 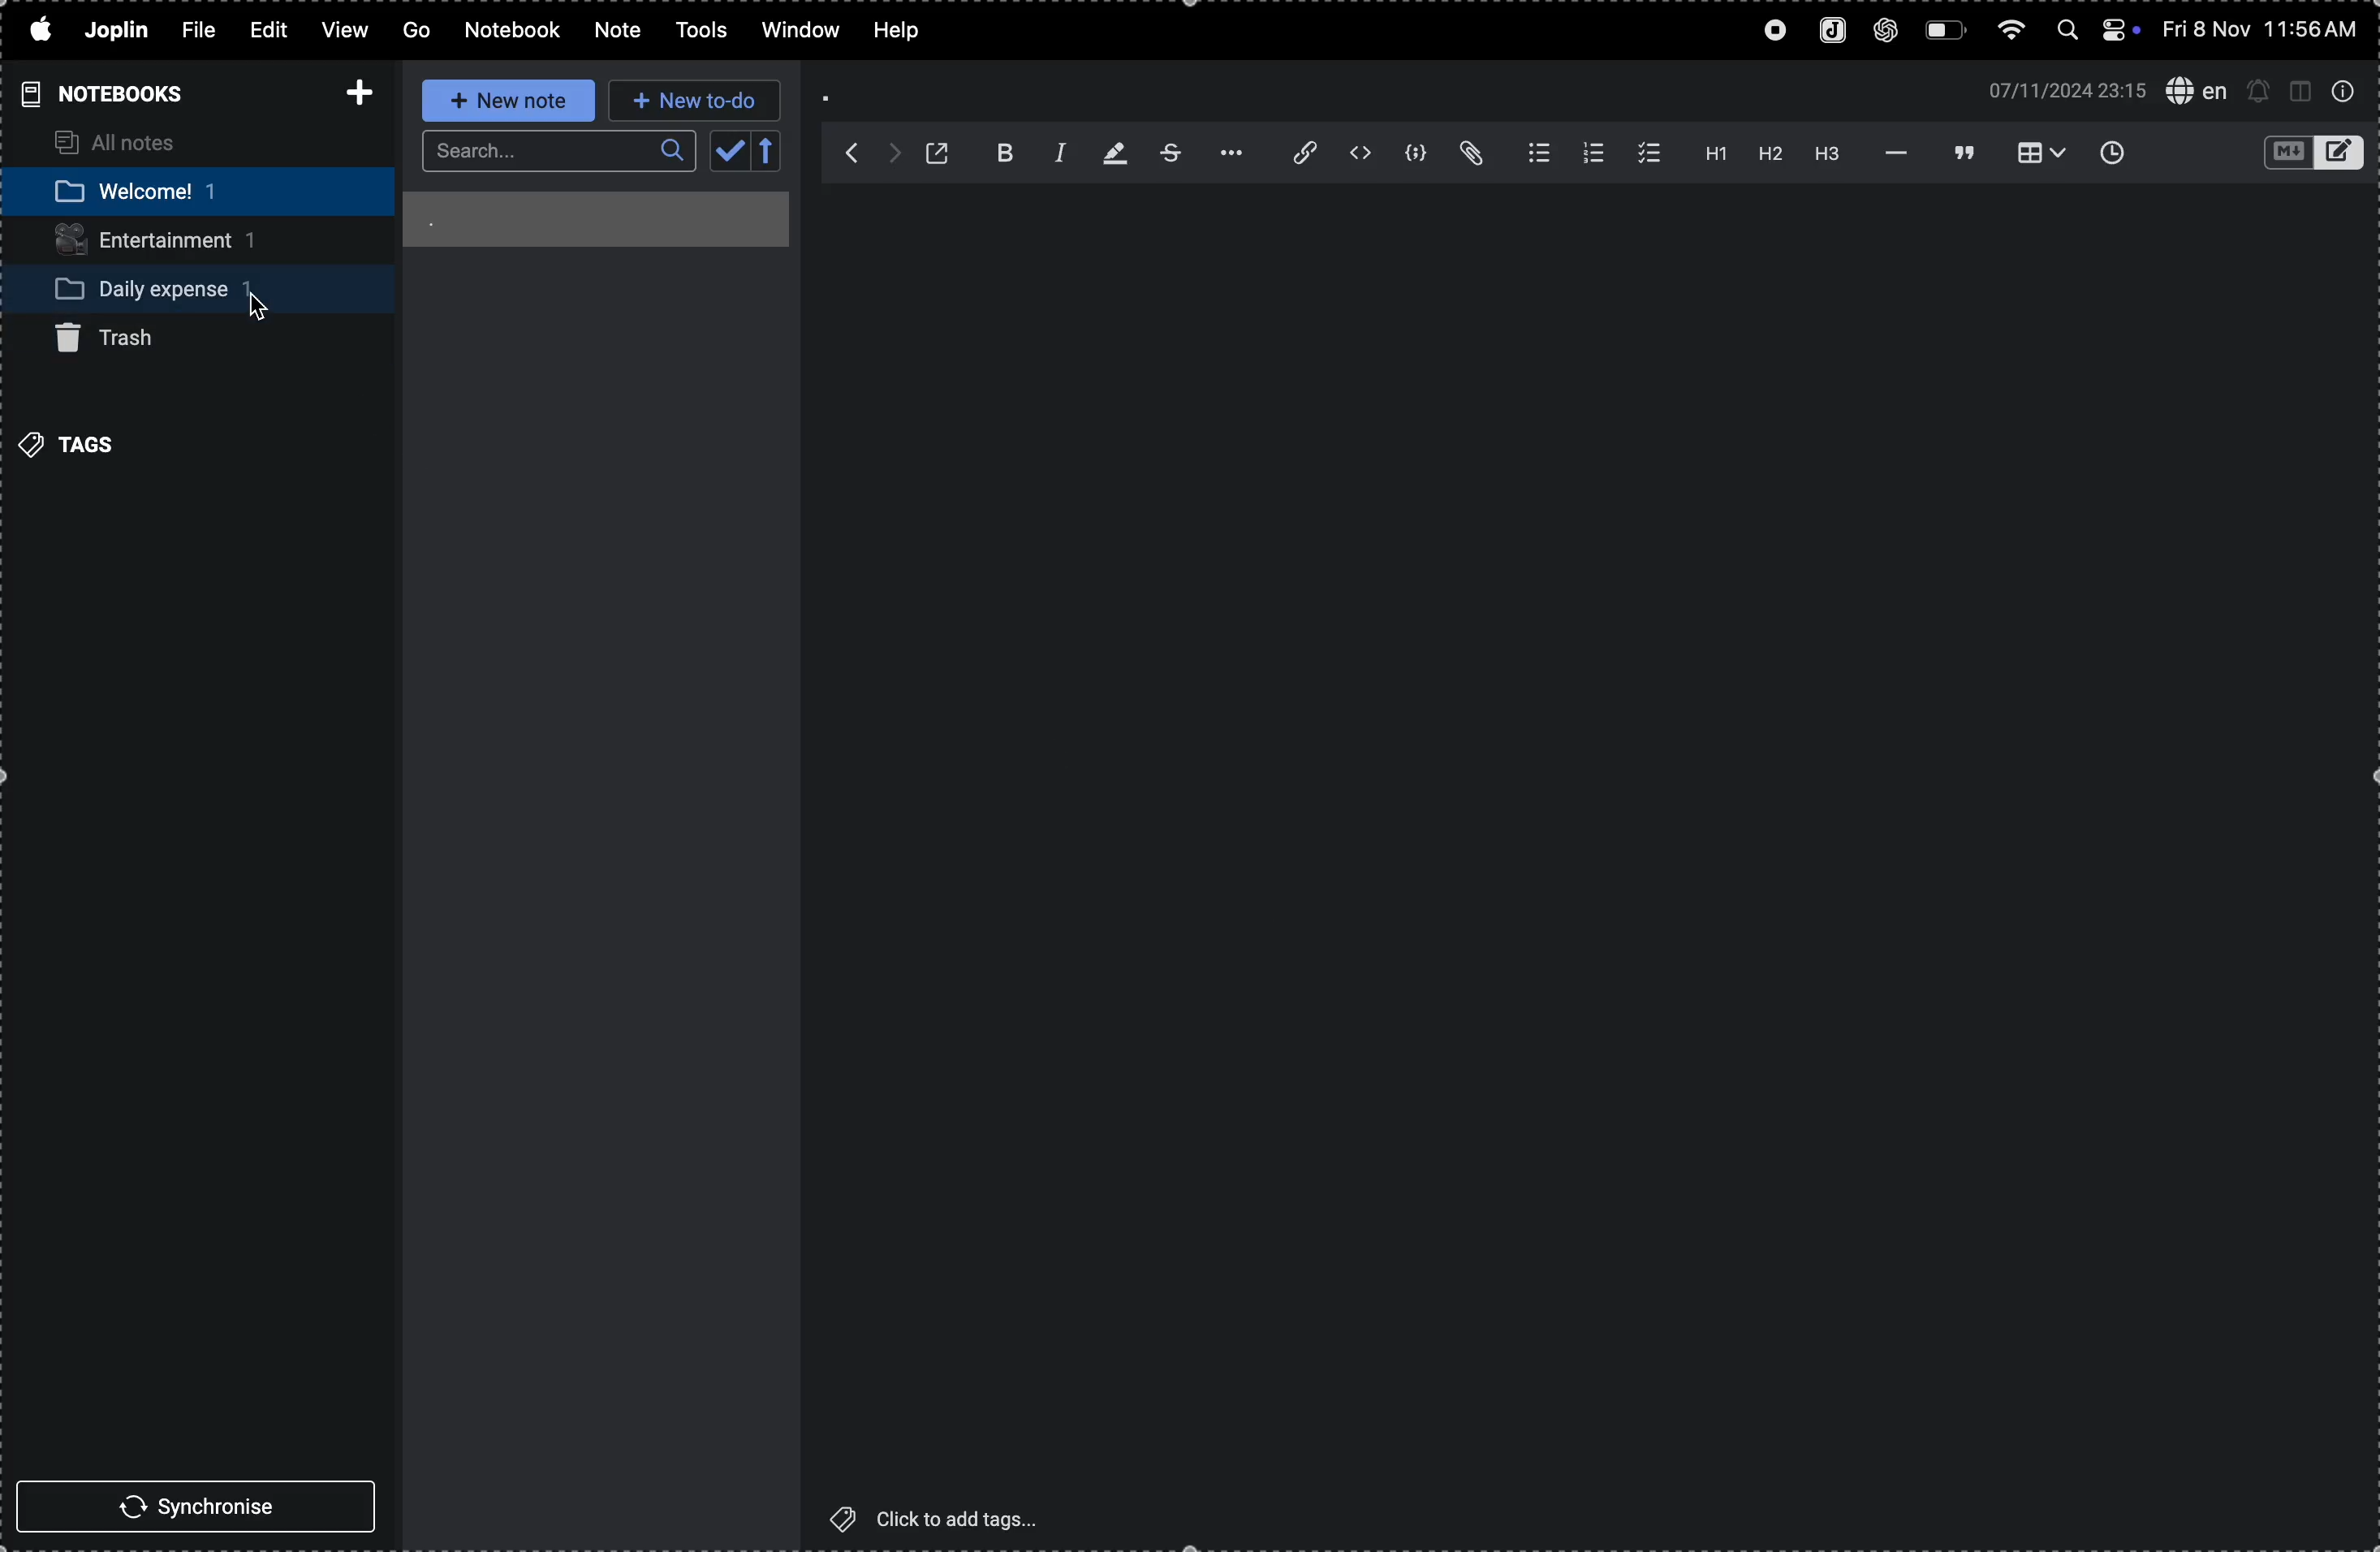 I want to click on synchronise, so click(x=204, y=1509).